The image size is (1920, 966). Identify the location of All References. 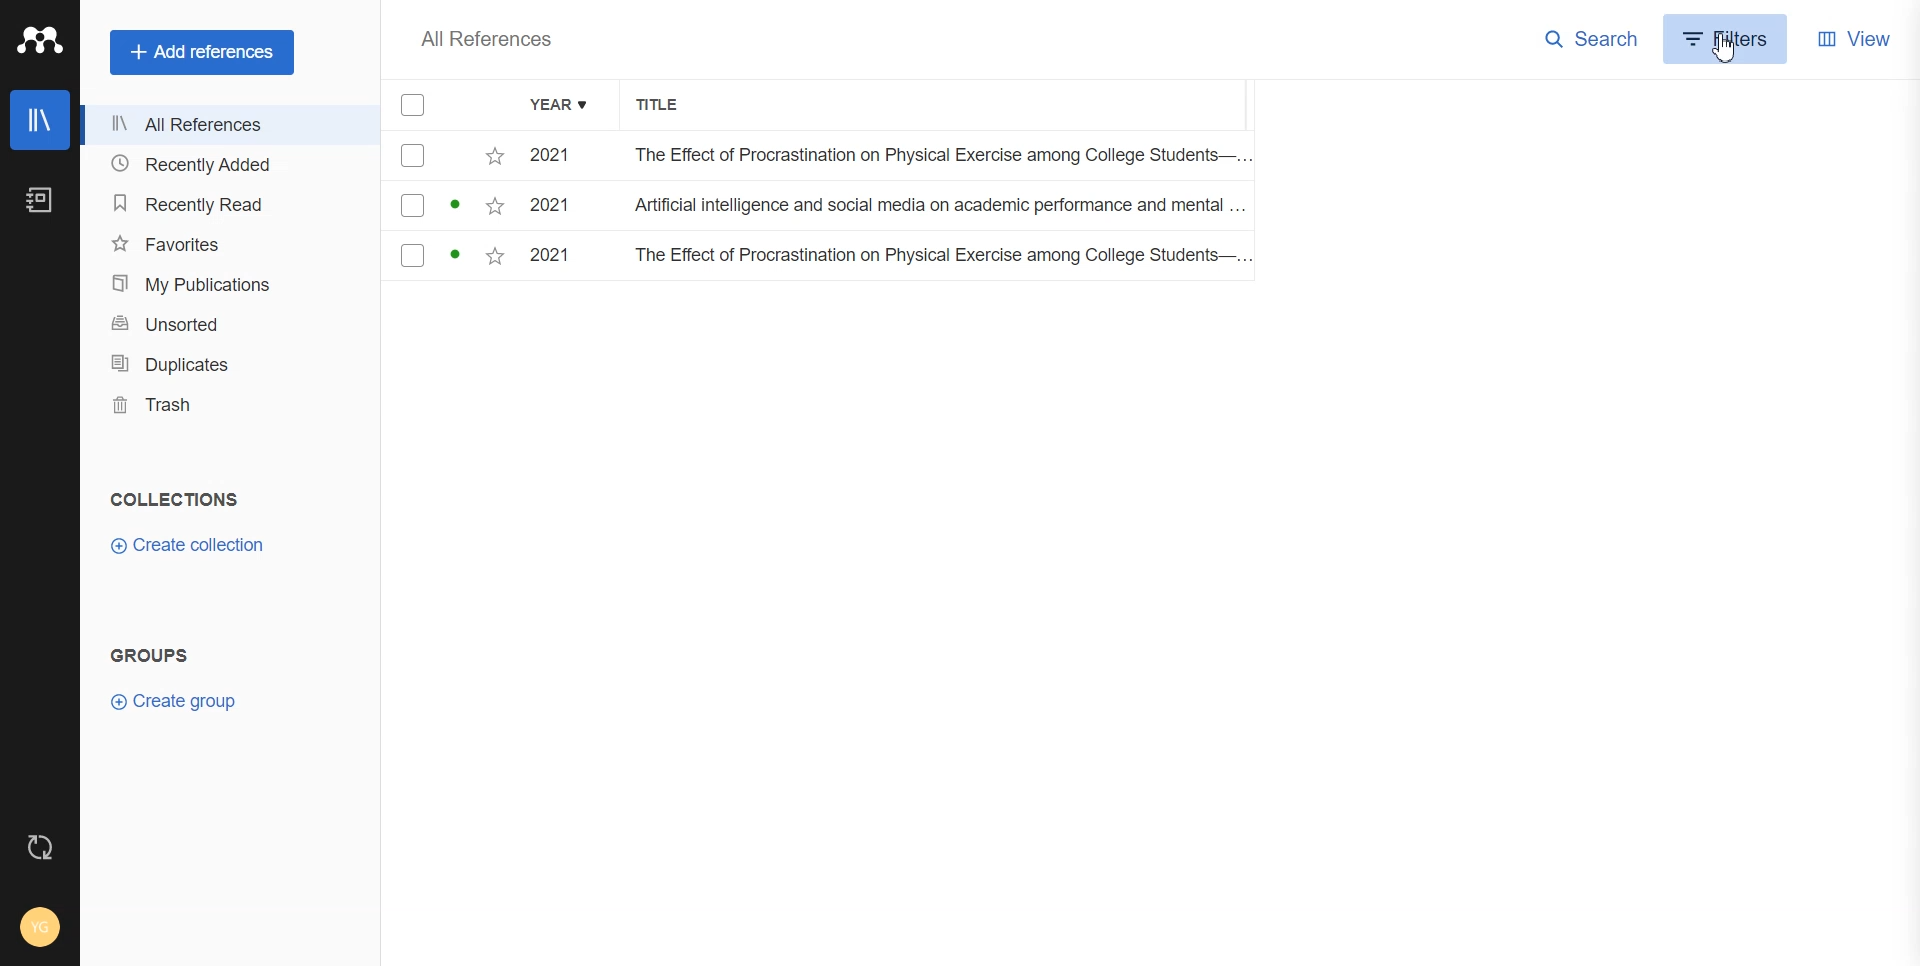
(486, 39).